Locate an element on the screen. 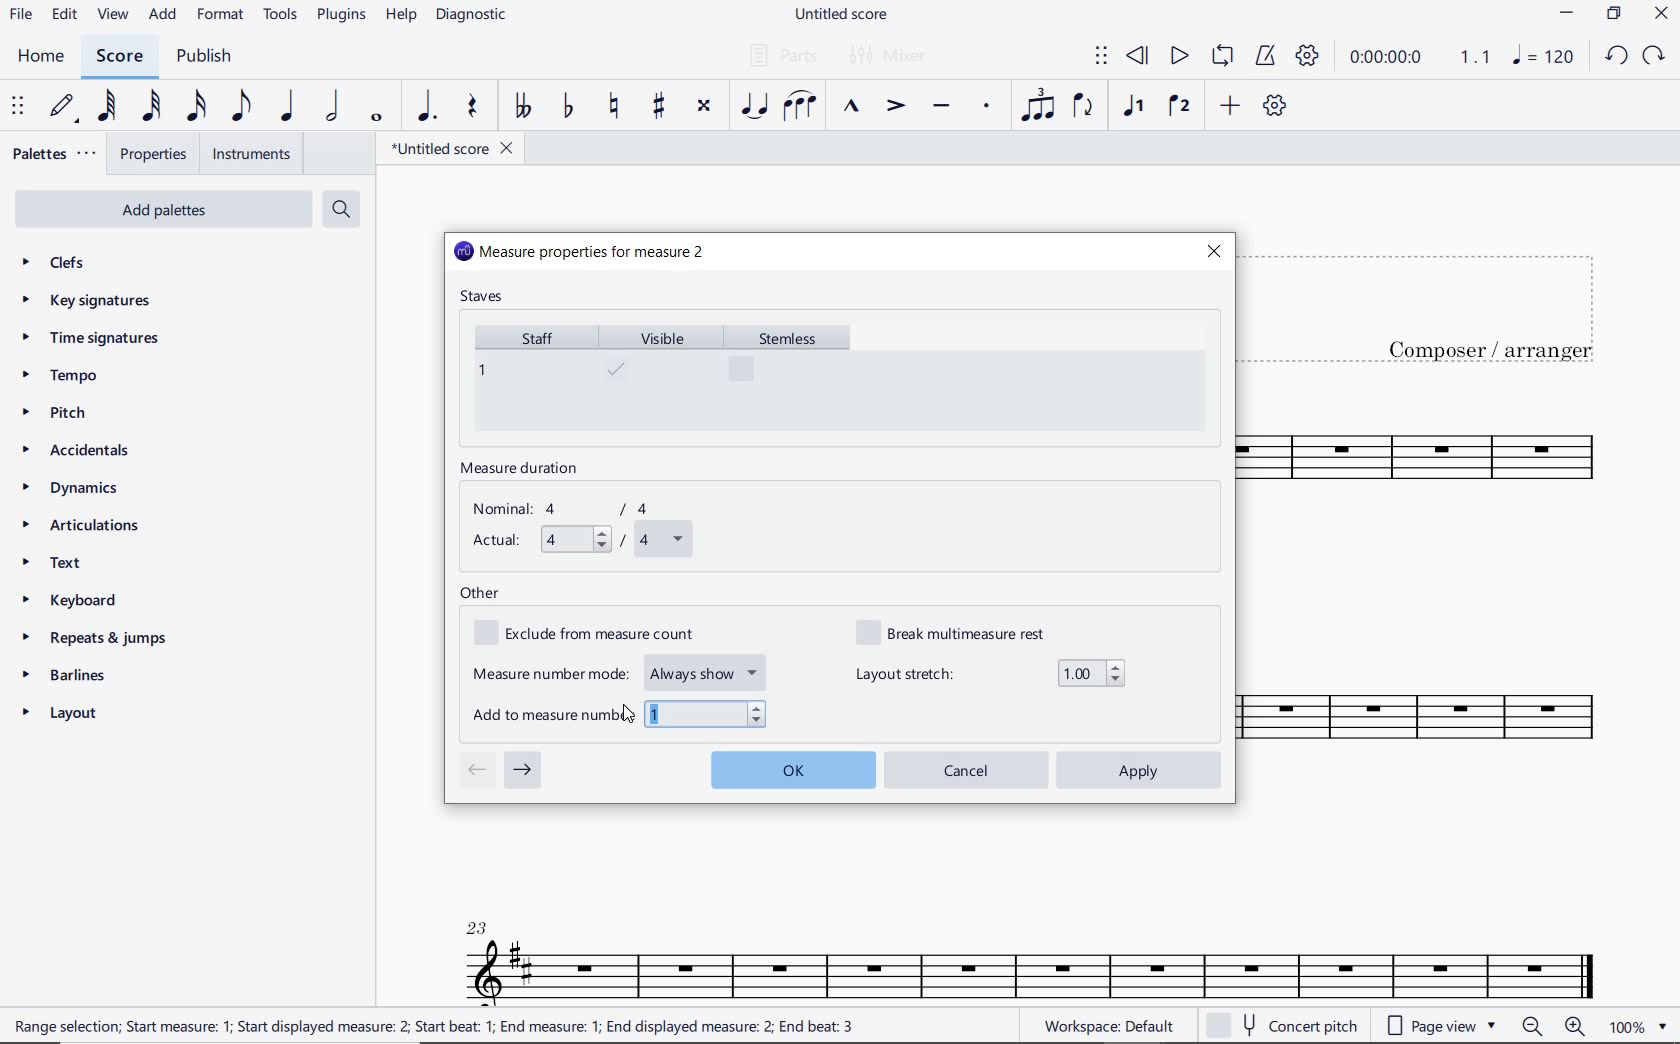  go to previous measure is located at coordinates (476, 771).